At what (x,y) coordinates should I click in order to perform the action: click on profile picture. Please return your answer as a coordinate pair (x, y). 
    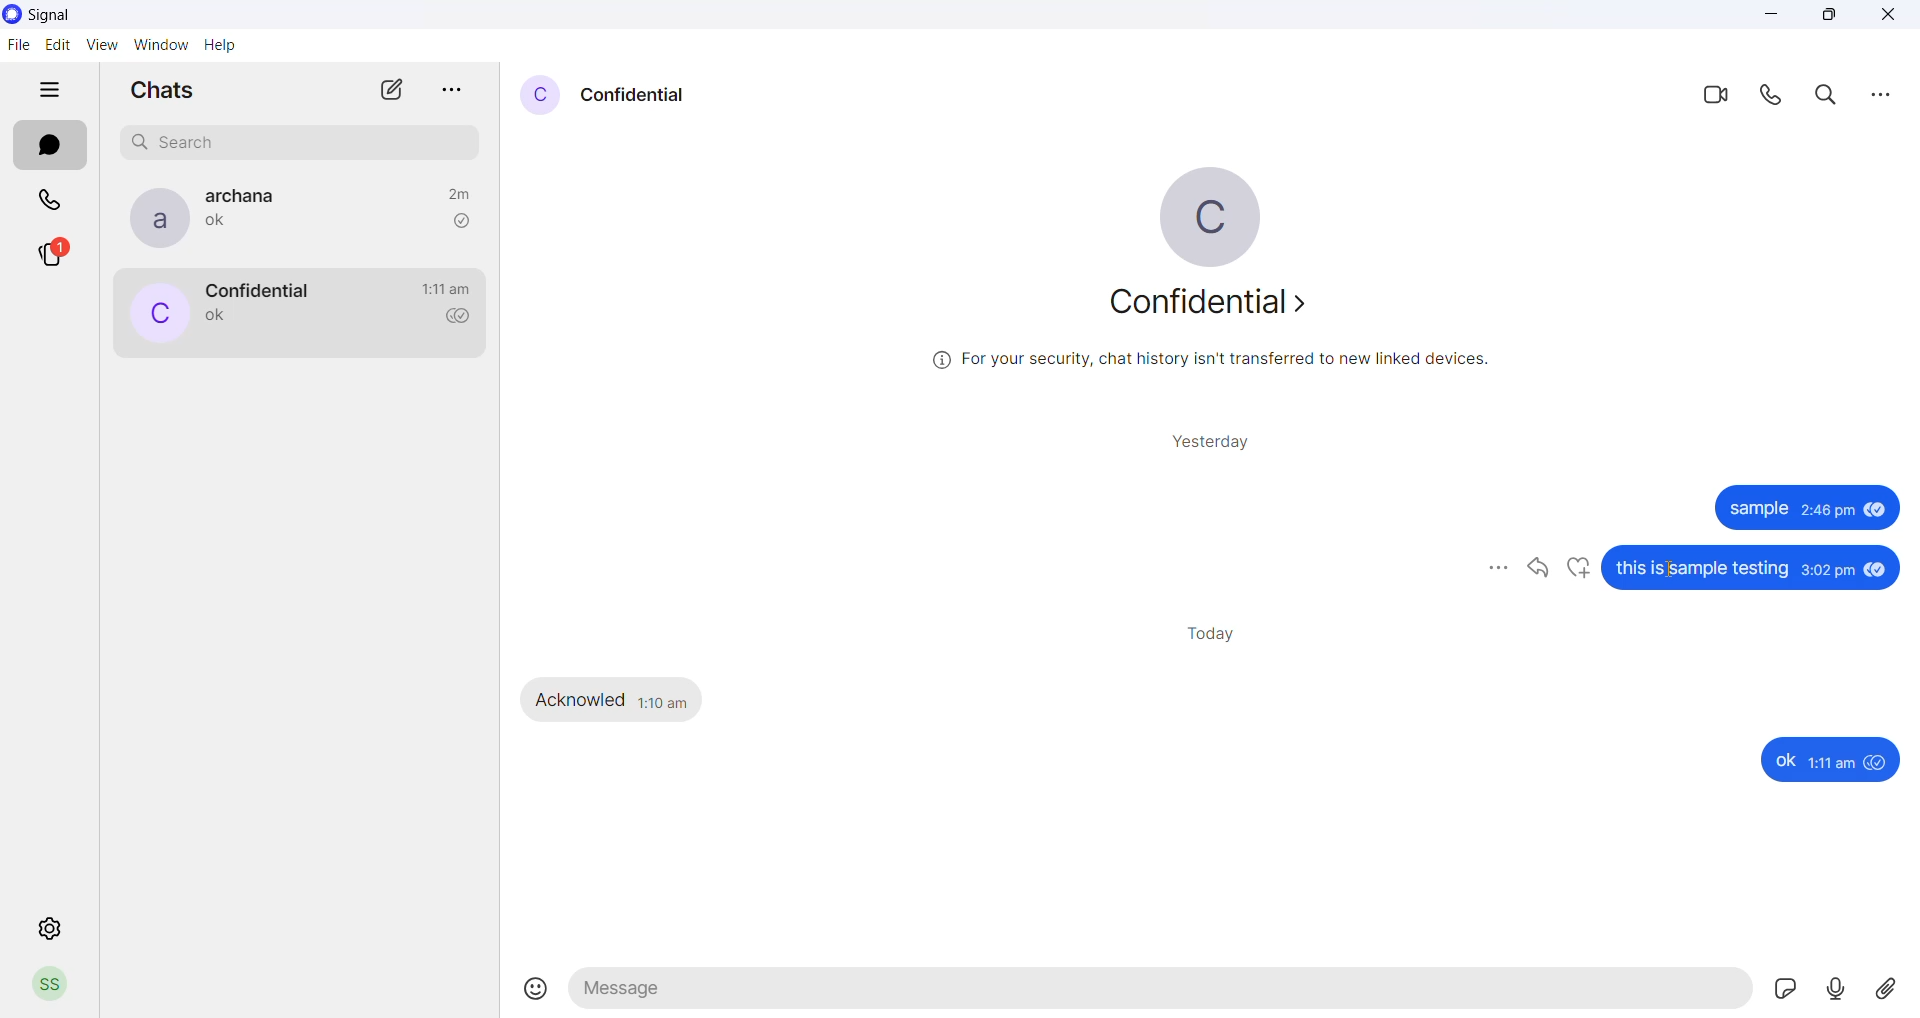
    Looking at the image, I should click on (157, 315).